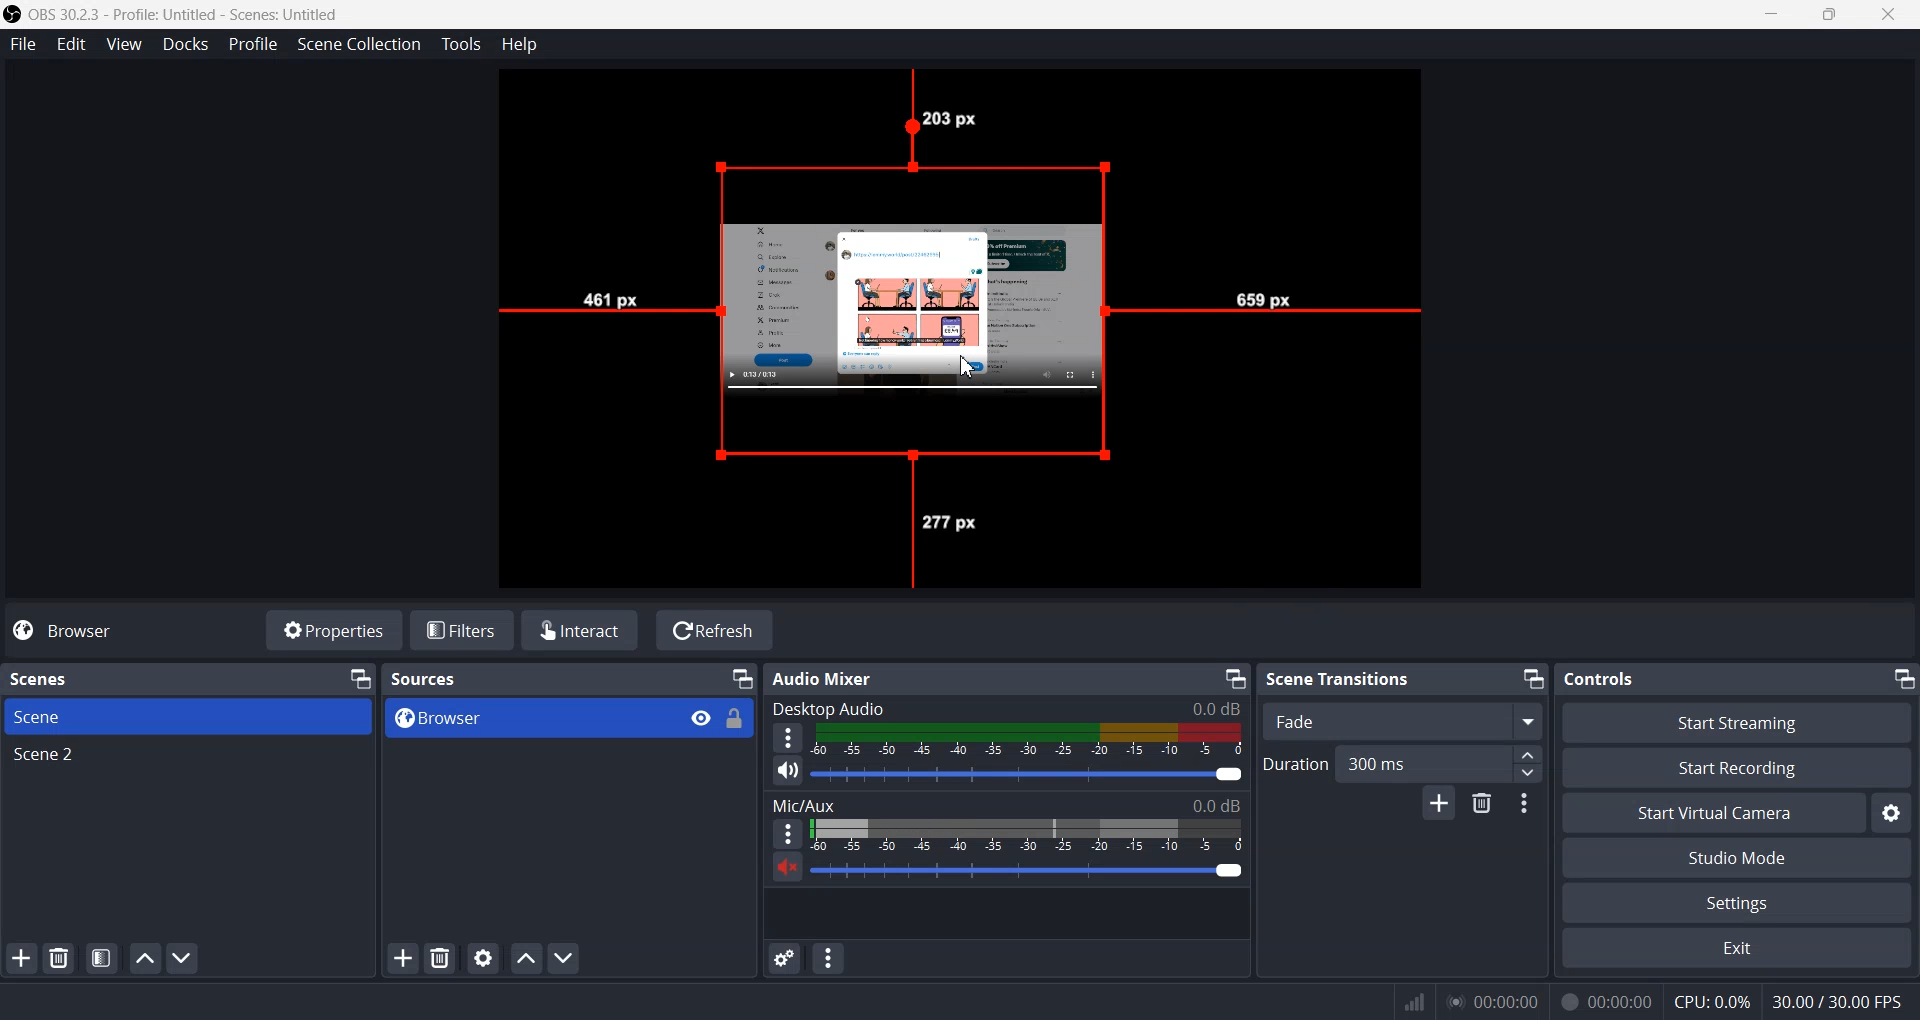 The image size is (1920, 1020). Describe the element at coordinates (827, 958) in the screenshot. I see `Audio mixer menu` at that location.